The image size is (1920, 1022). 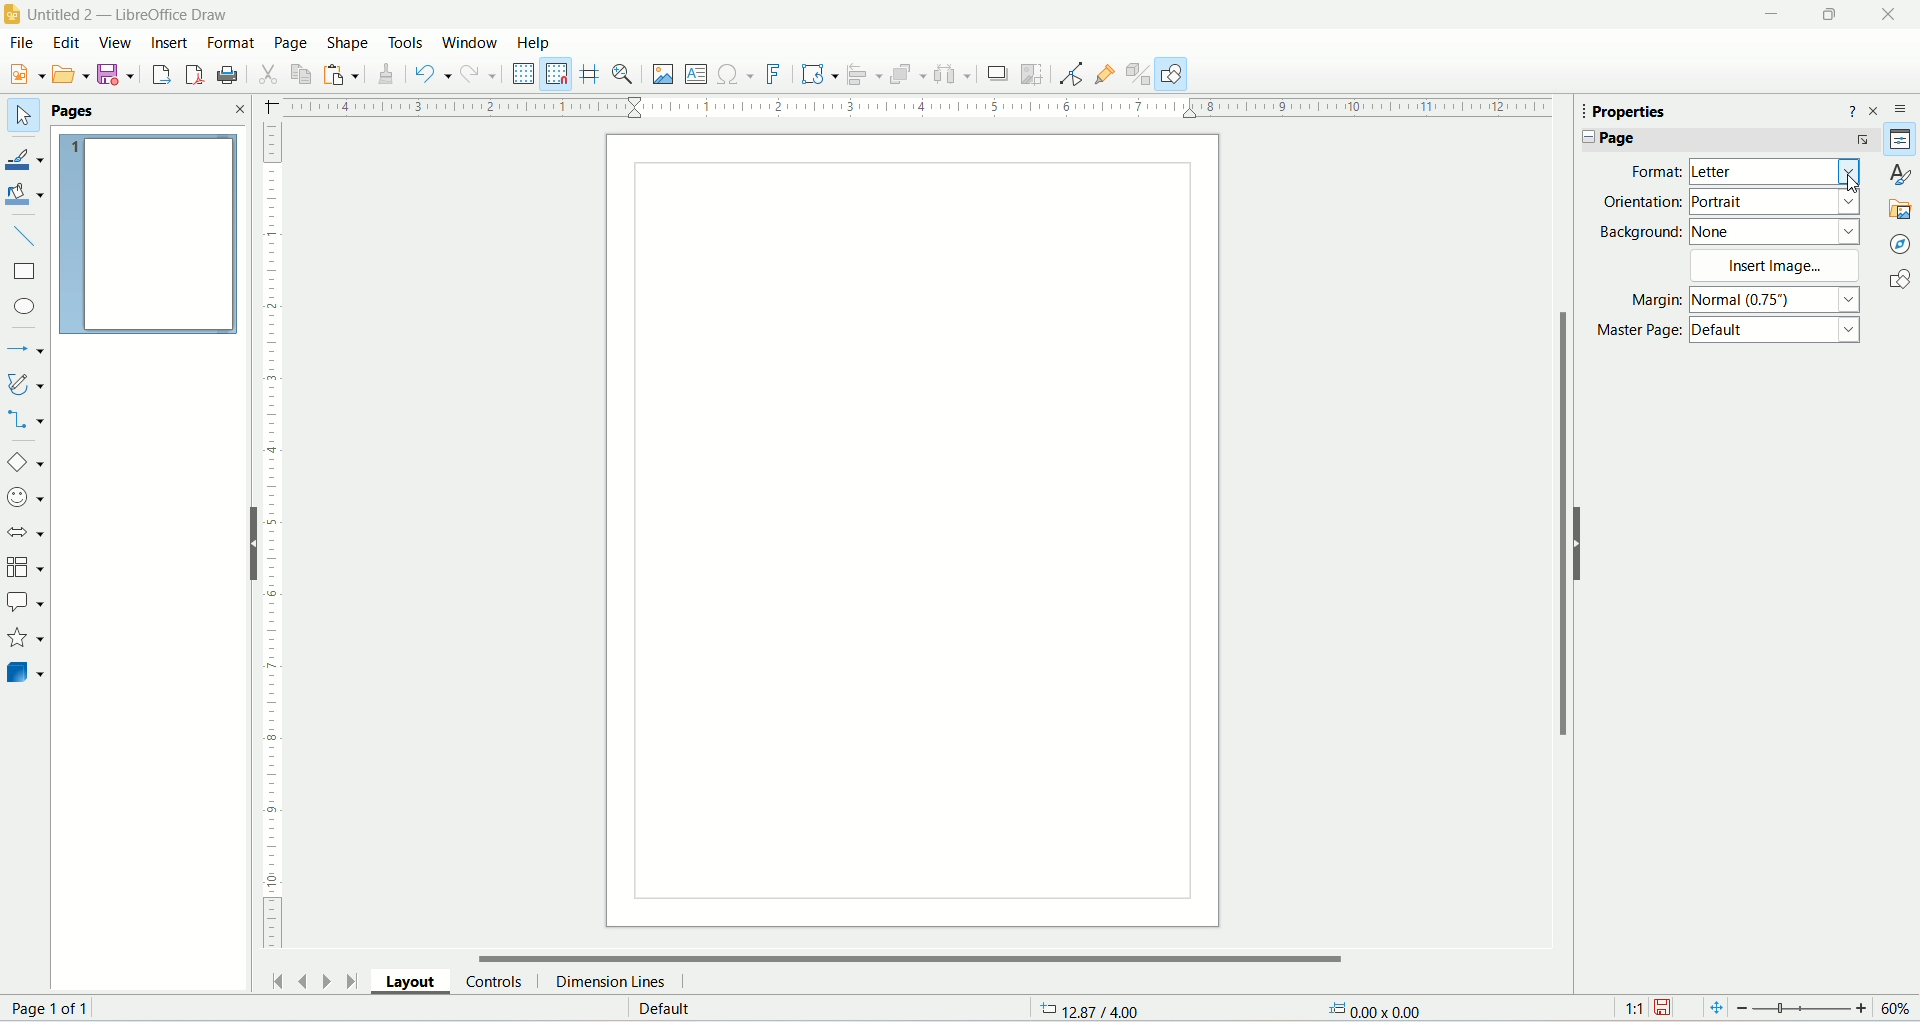 I want to click on crop image, so click(x=1033, y=74).